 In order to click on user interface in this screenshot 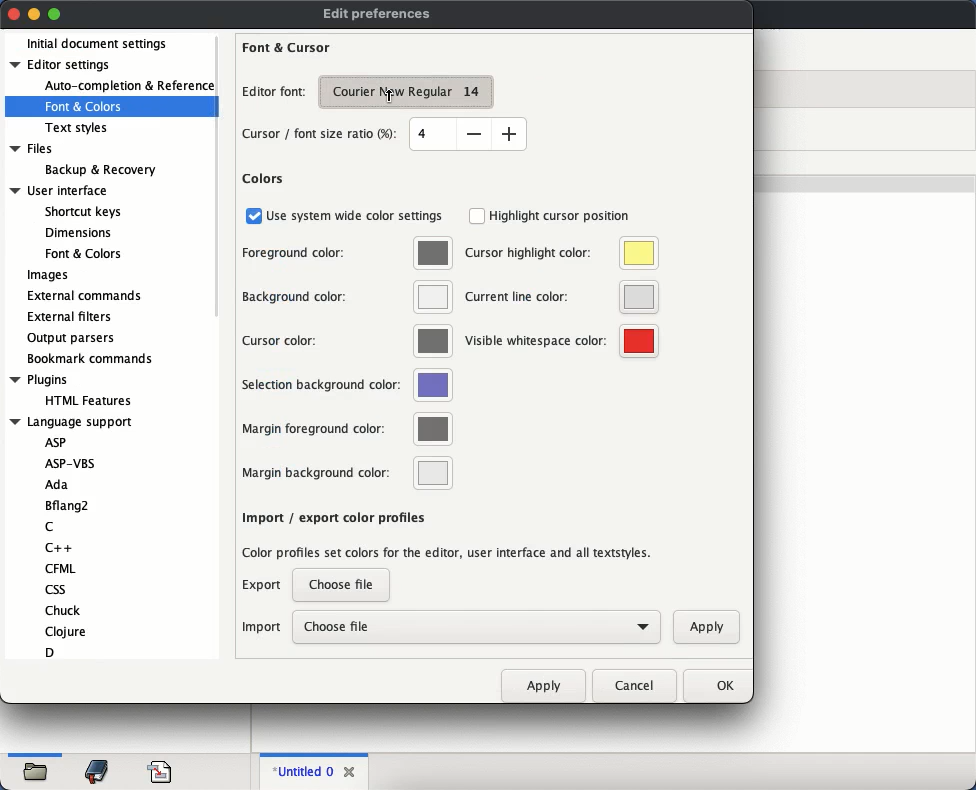, I will do `click(60, 191)`.